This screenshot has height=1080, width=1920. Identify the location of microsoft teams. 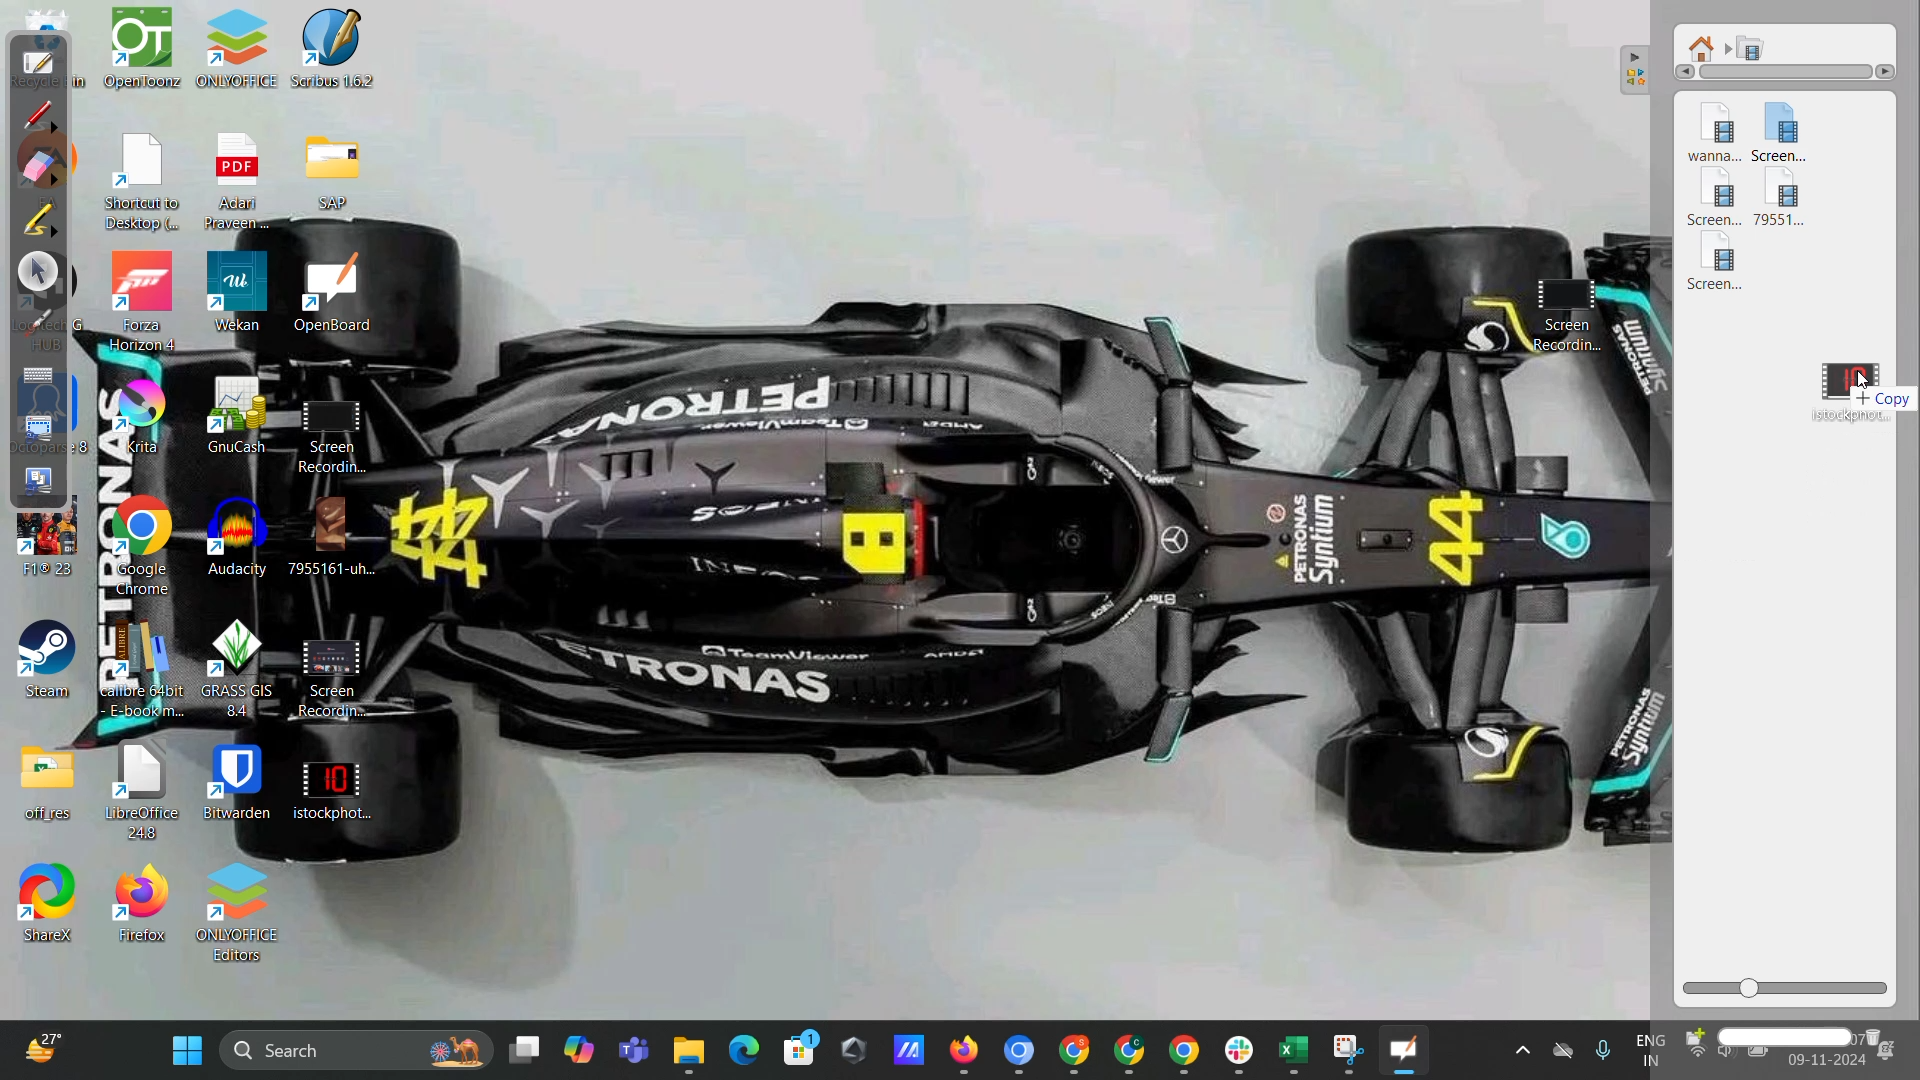
(628, 1053).